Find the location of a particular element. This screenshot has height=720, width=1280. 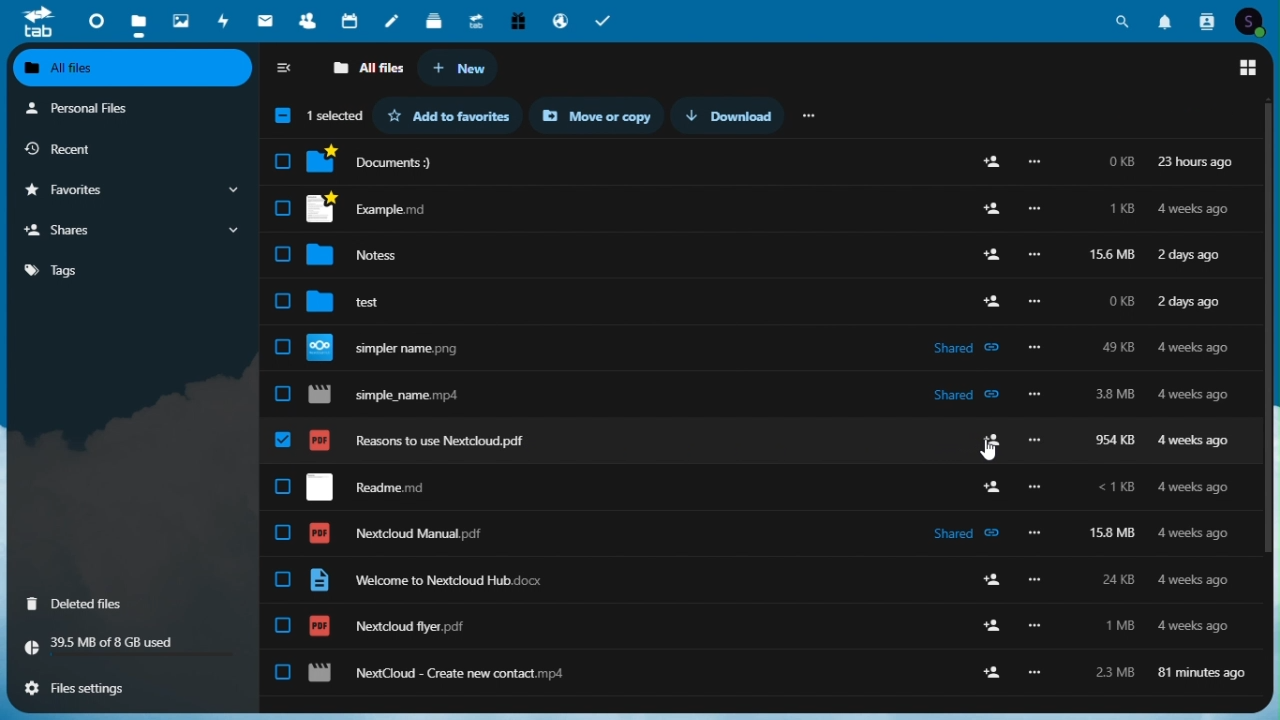

checkbox is located at coordinates (284, 579).